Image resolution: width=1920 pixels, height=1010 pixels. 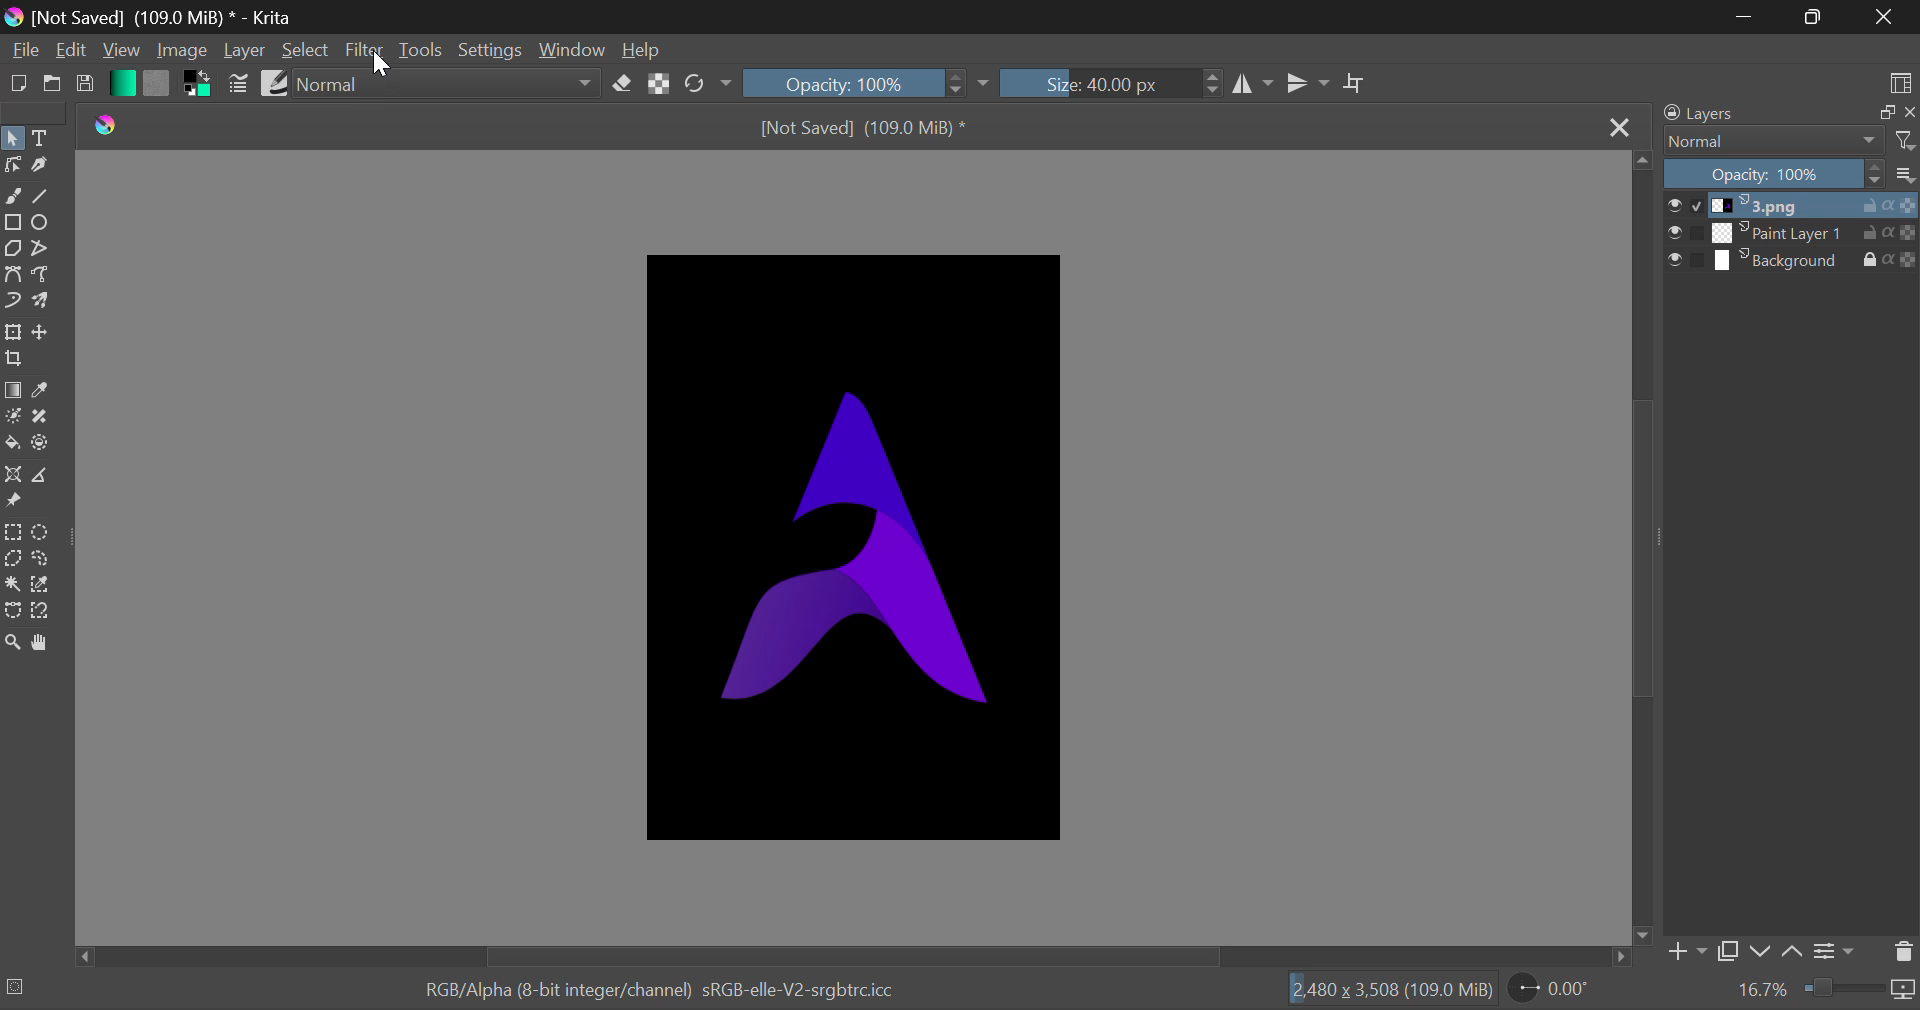 What do you see at coordinates (12, 167) in the screenshot?
I see `Edit Shapes` at bounding box center [12, 167].